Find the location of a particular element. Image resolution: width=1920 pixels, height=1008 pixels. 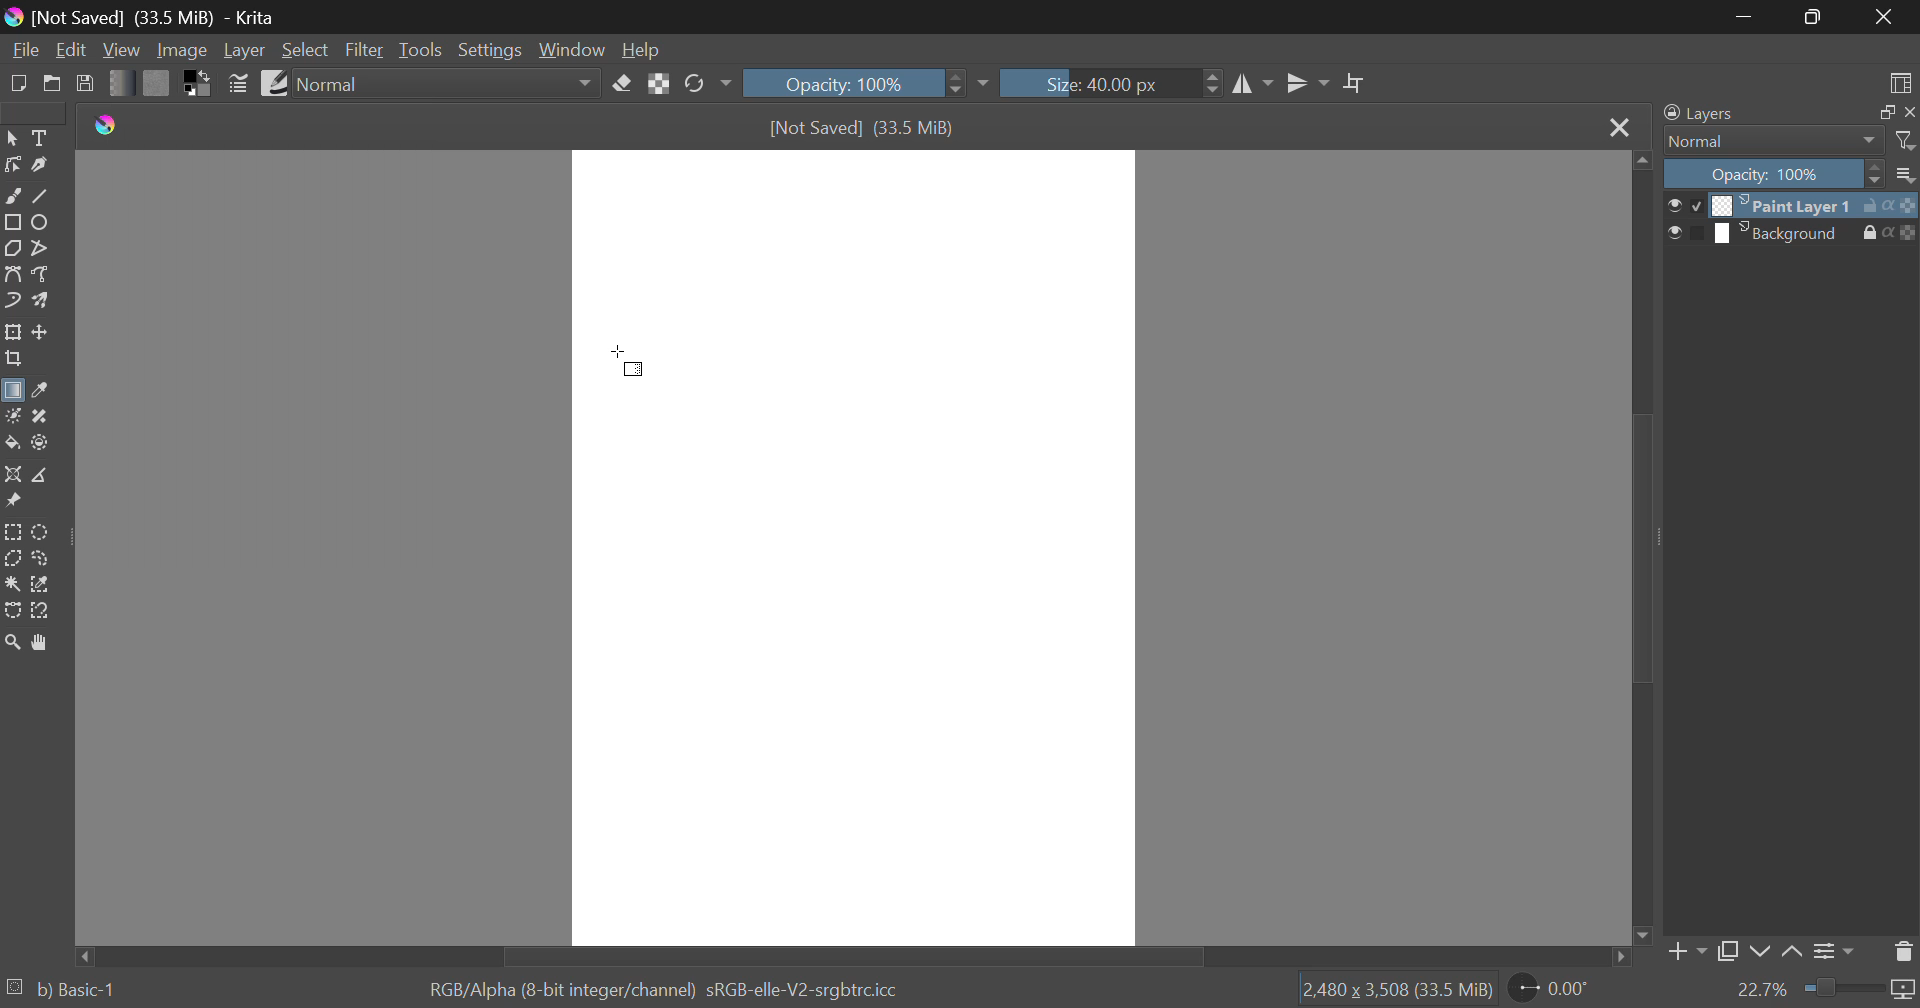

Assistant Tool is located at coordinates (13, 476).